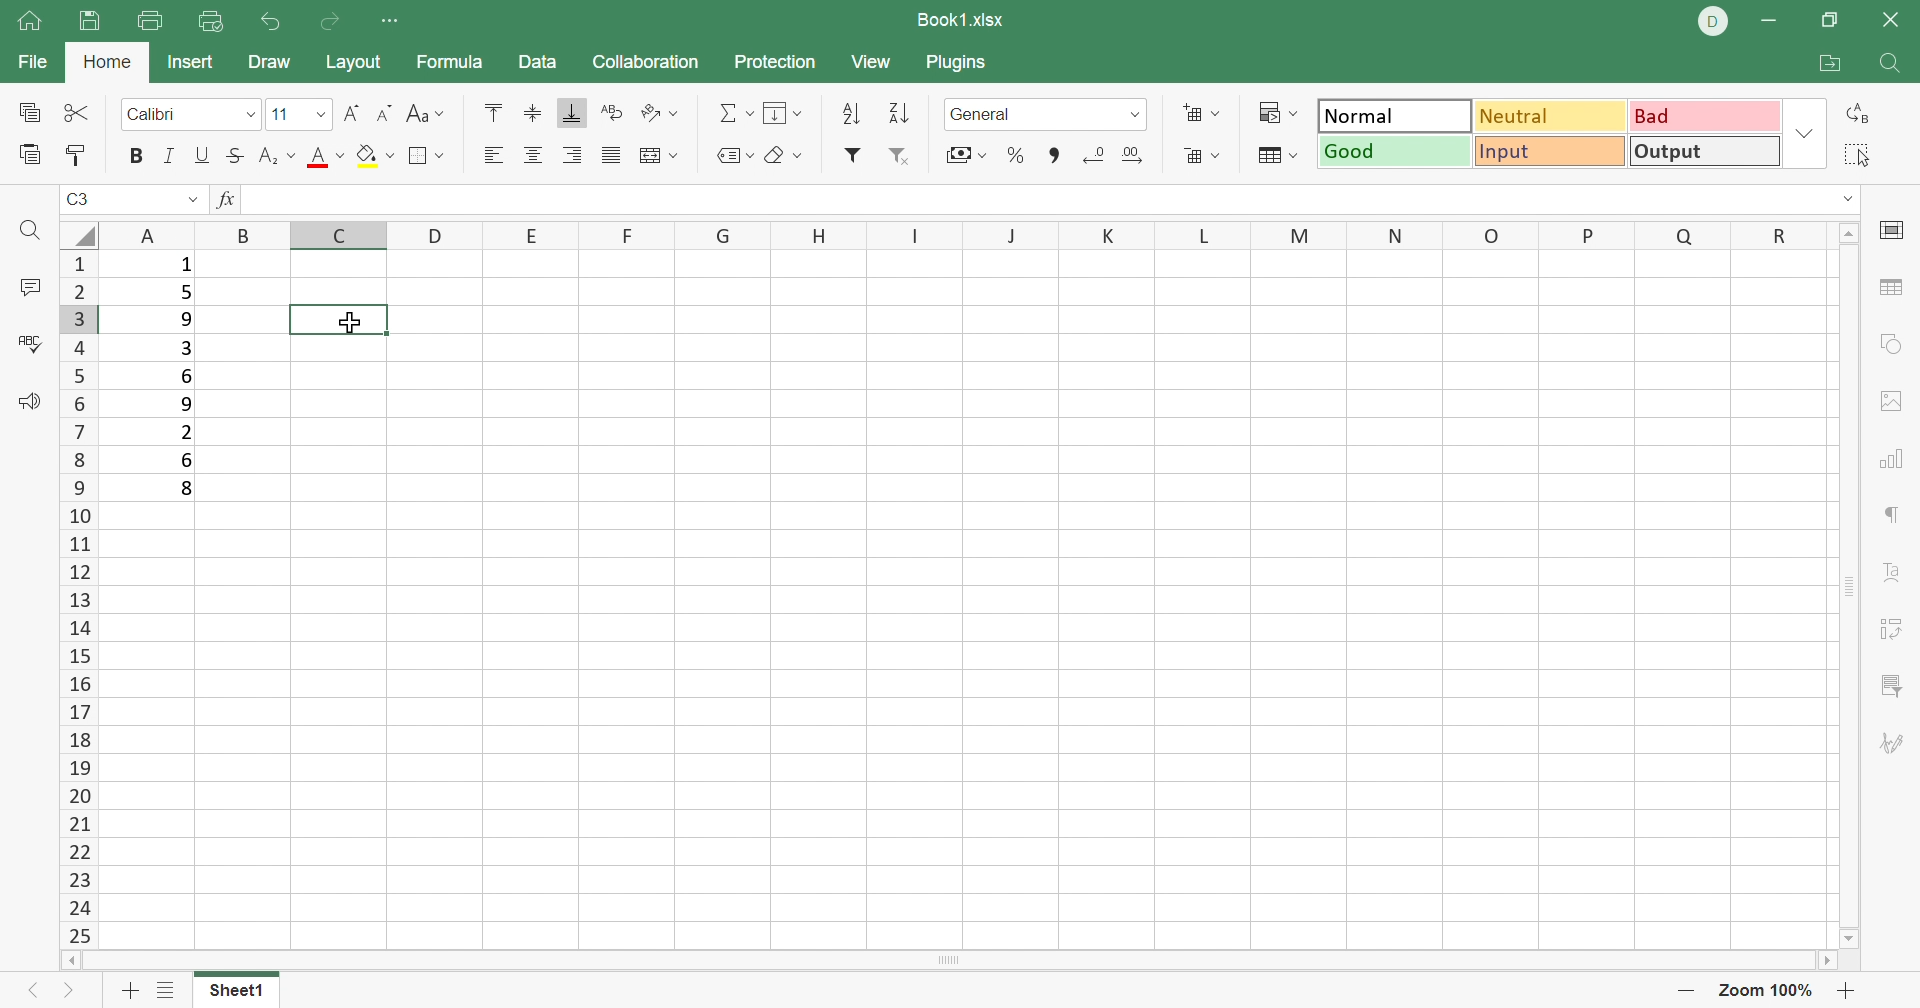 This screenshot has height=1008, width=1920. What do you see at coordinates (29, 113) in the screenshot?
I see `Copy` at bounding box center [29, 113].